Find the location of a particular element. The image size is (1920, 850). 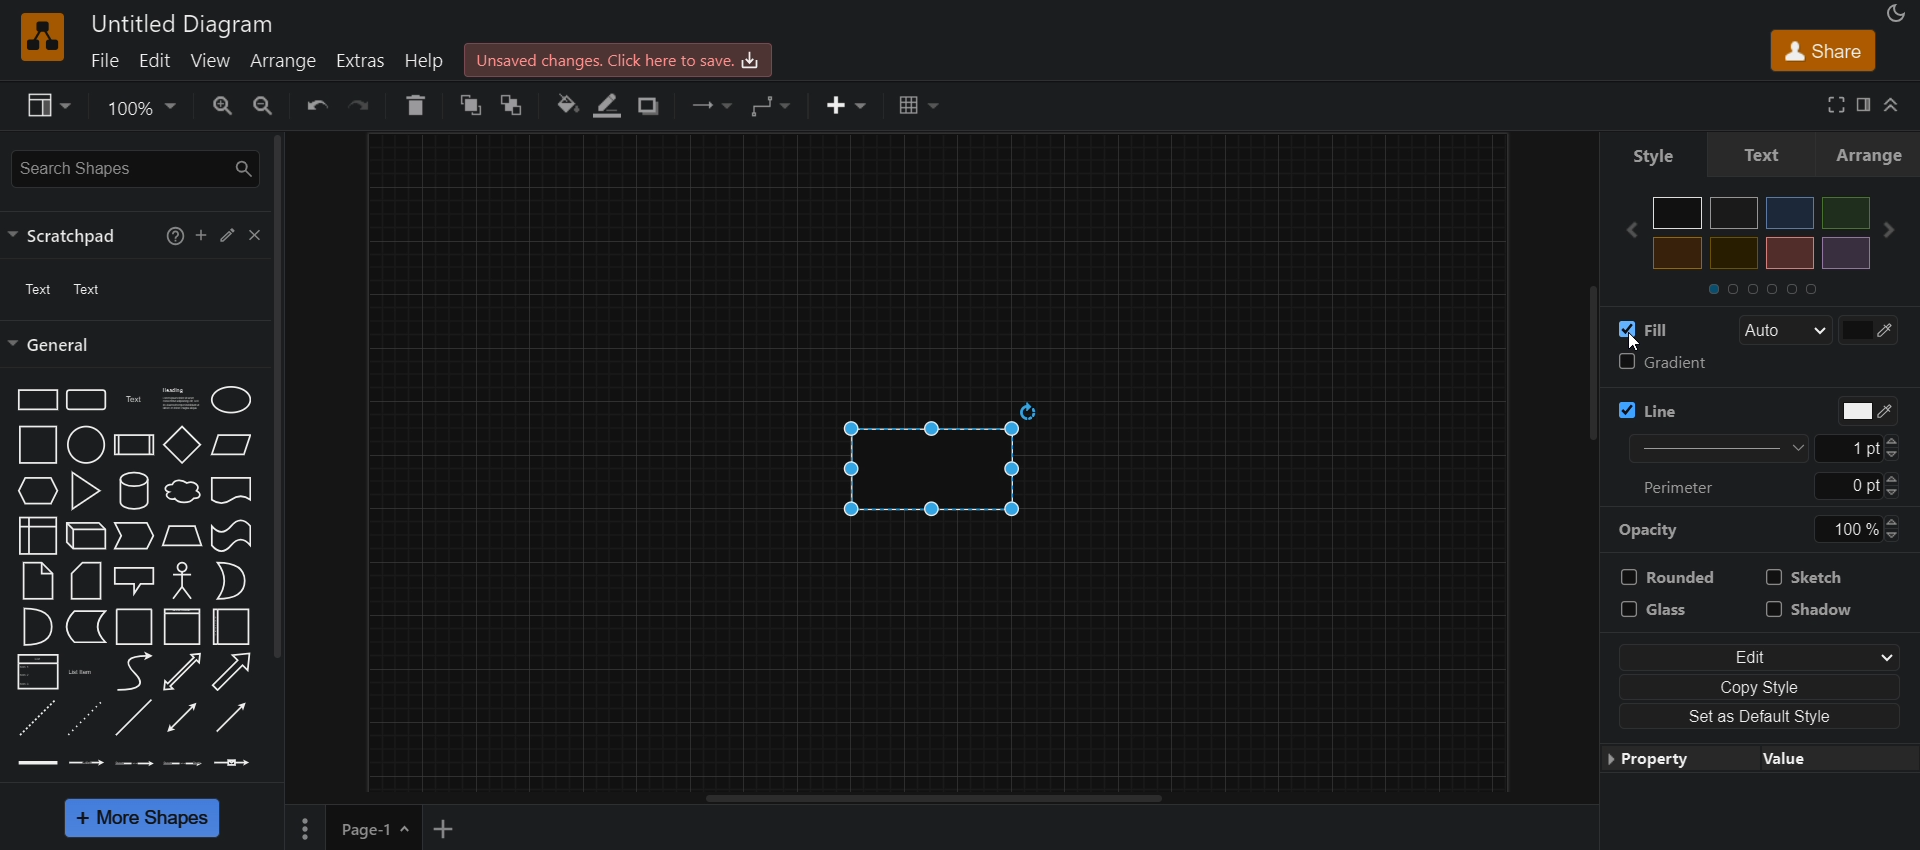

increase perimeter is located at coordinates (1894, 478).